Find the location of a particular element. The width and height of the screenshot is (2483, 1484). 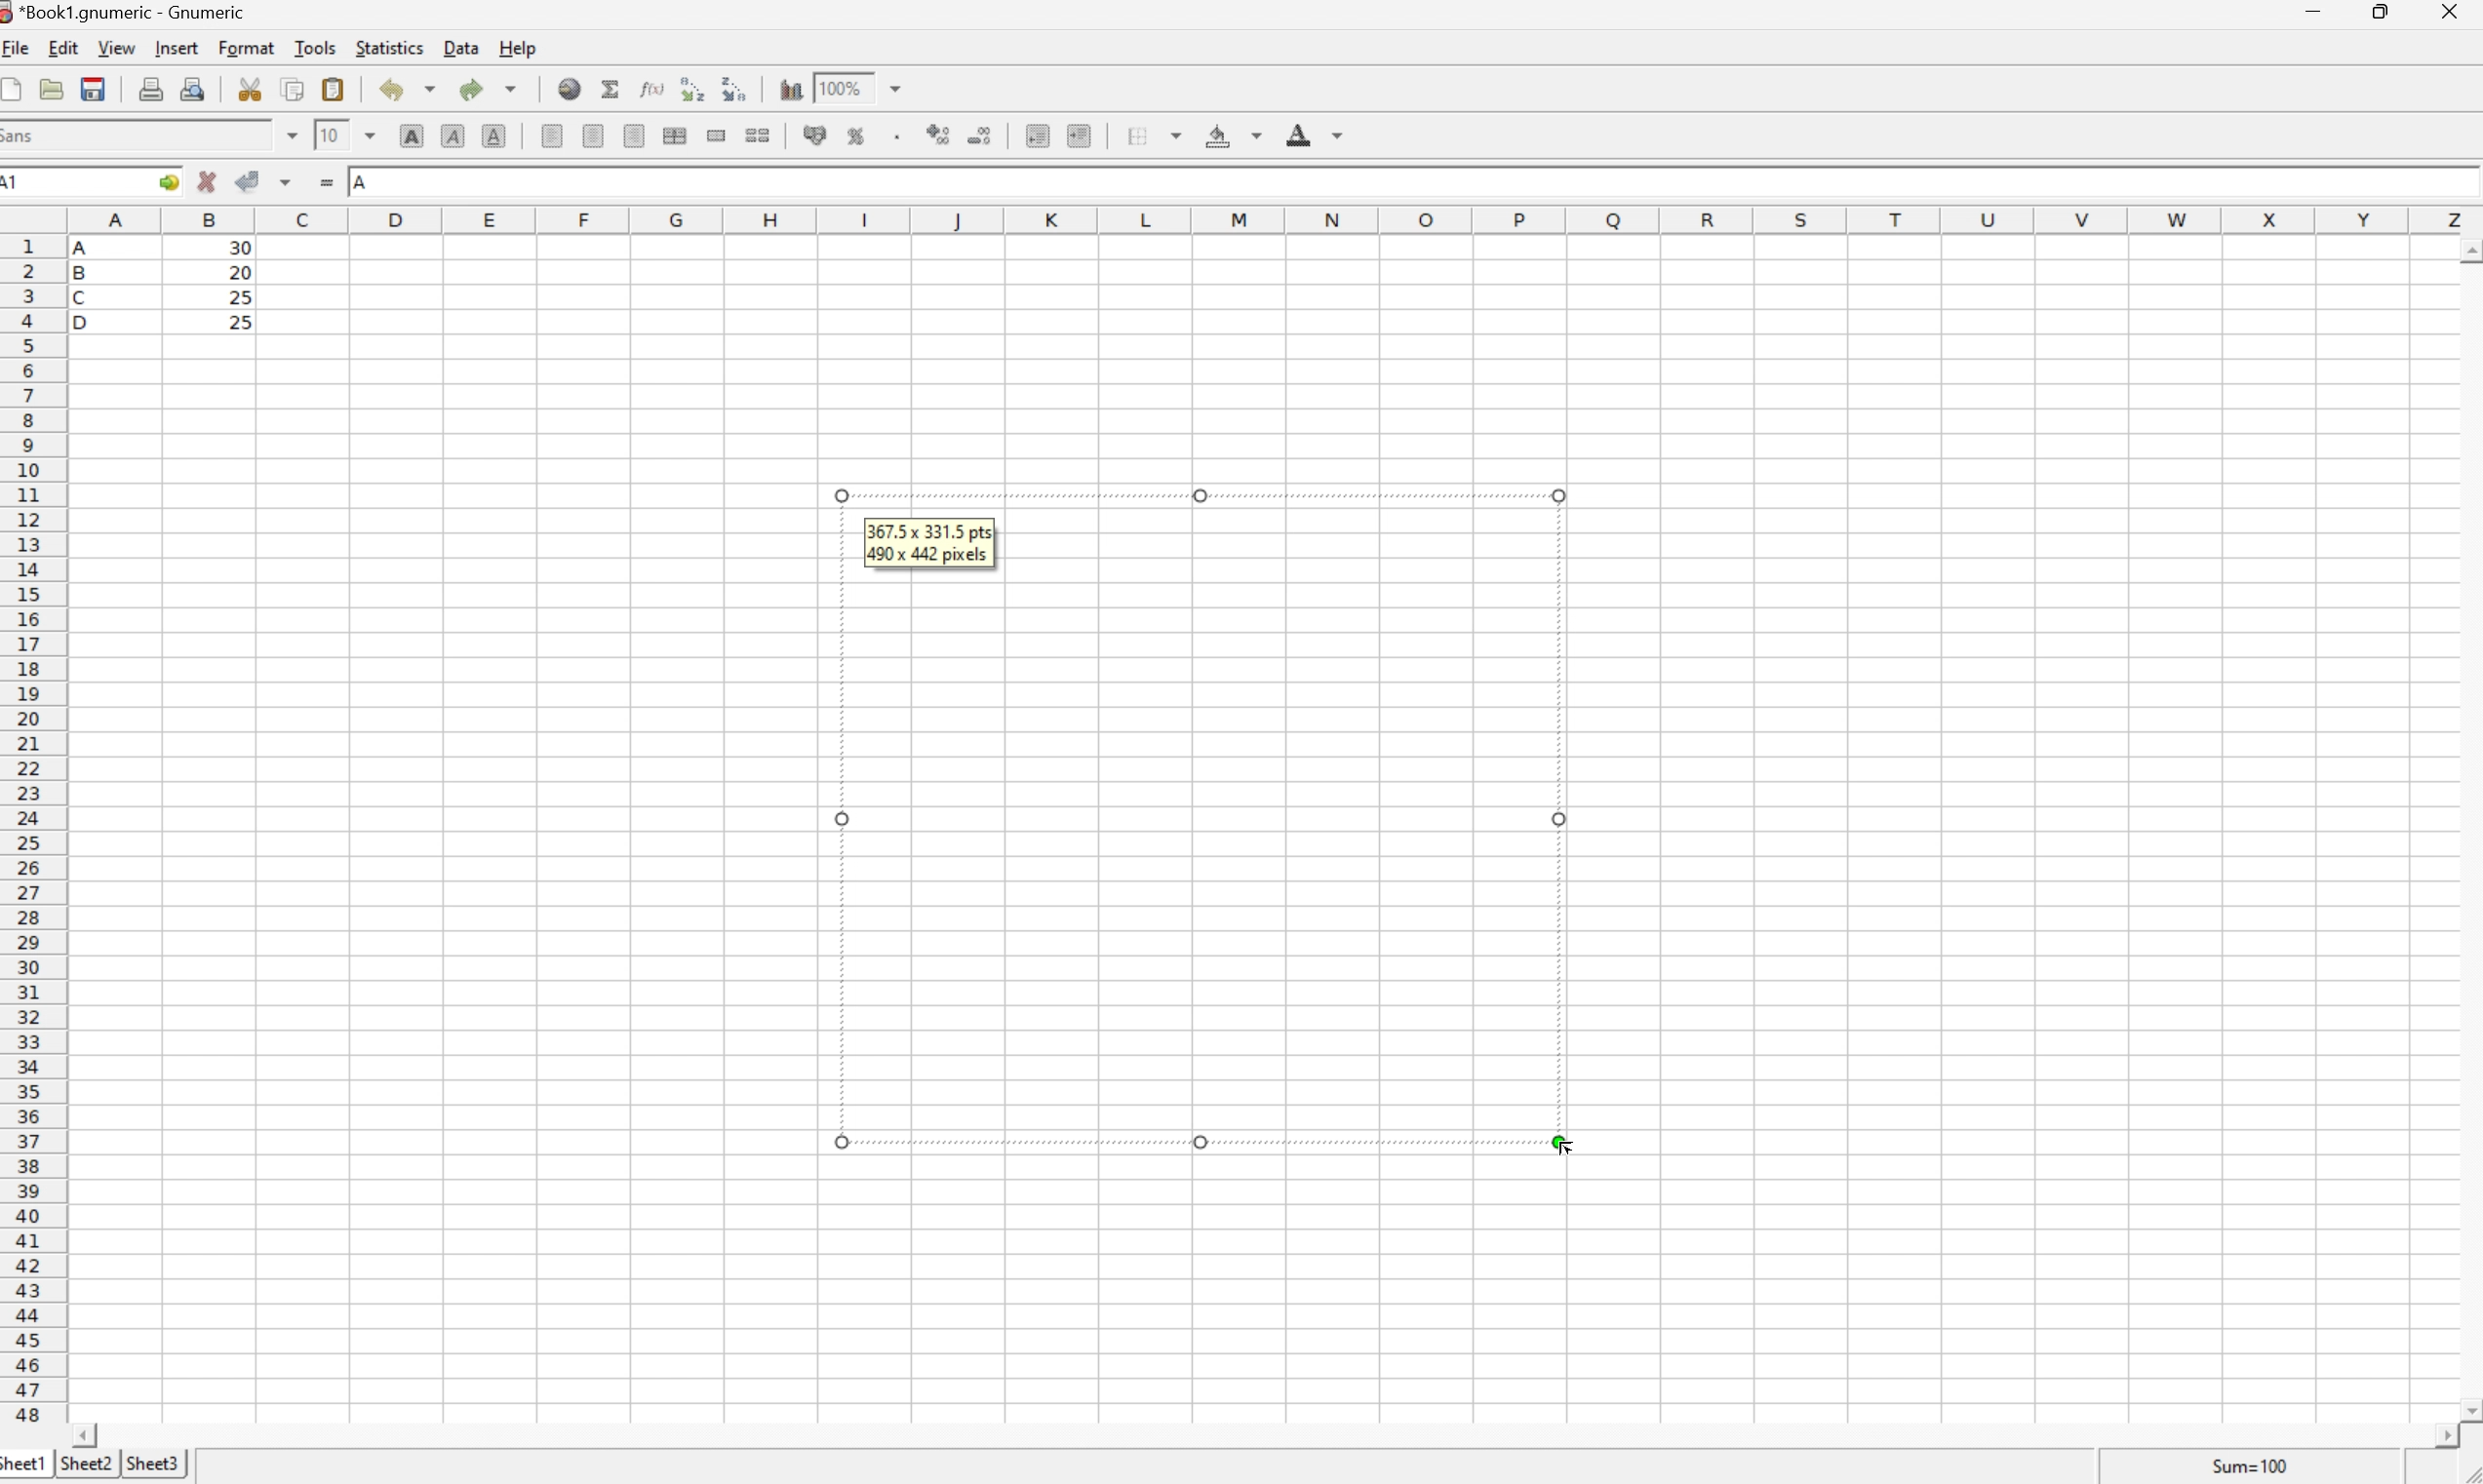

 is located at coordinates (1227, 1150).